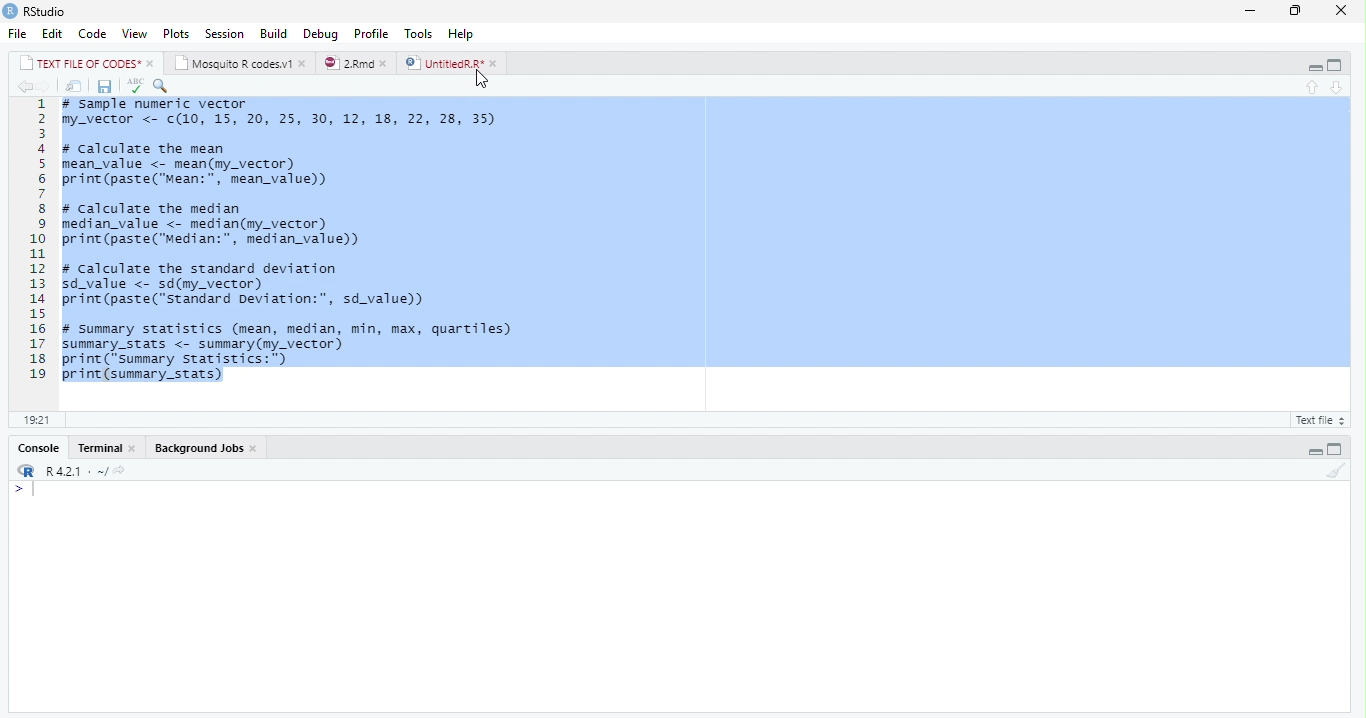 This screenshot has height=718, width=1366. I want to click on close, so click(496, 64).